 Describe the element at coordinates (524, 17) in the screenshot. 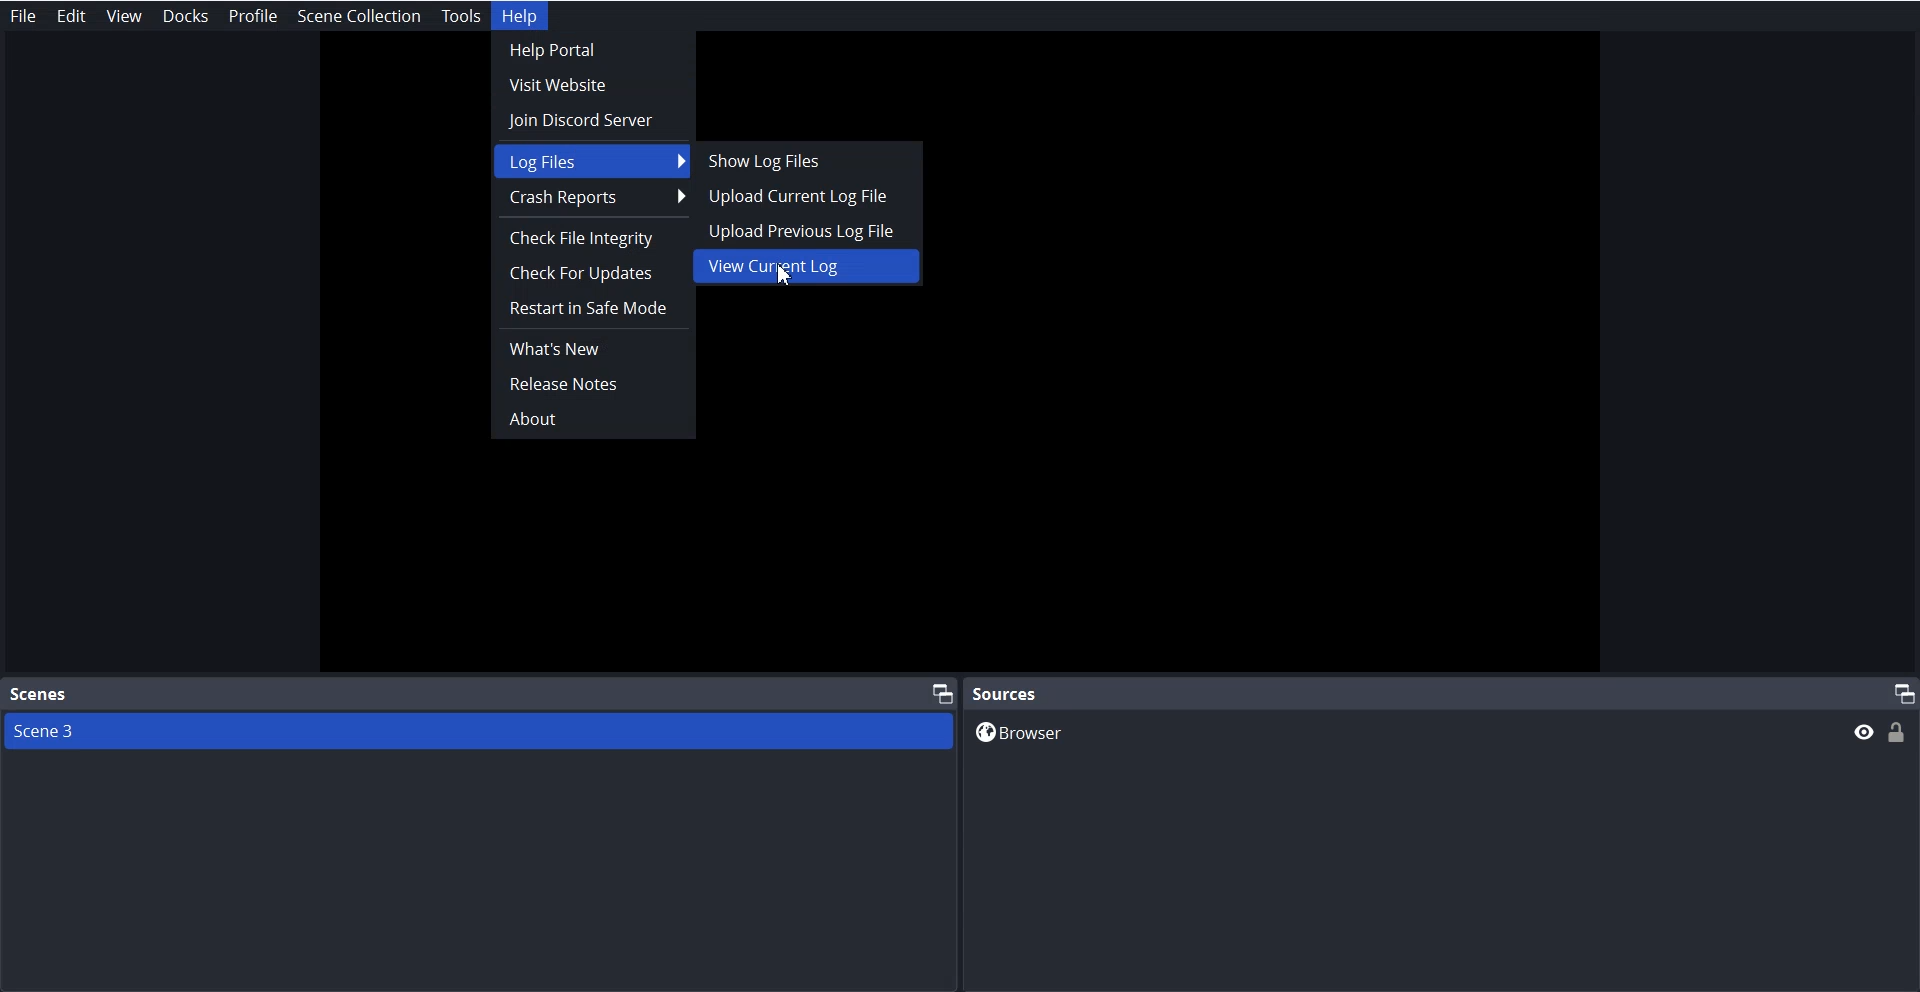

I see `Help` at that location.